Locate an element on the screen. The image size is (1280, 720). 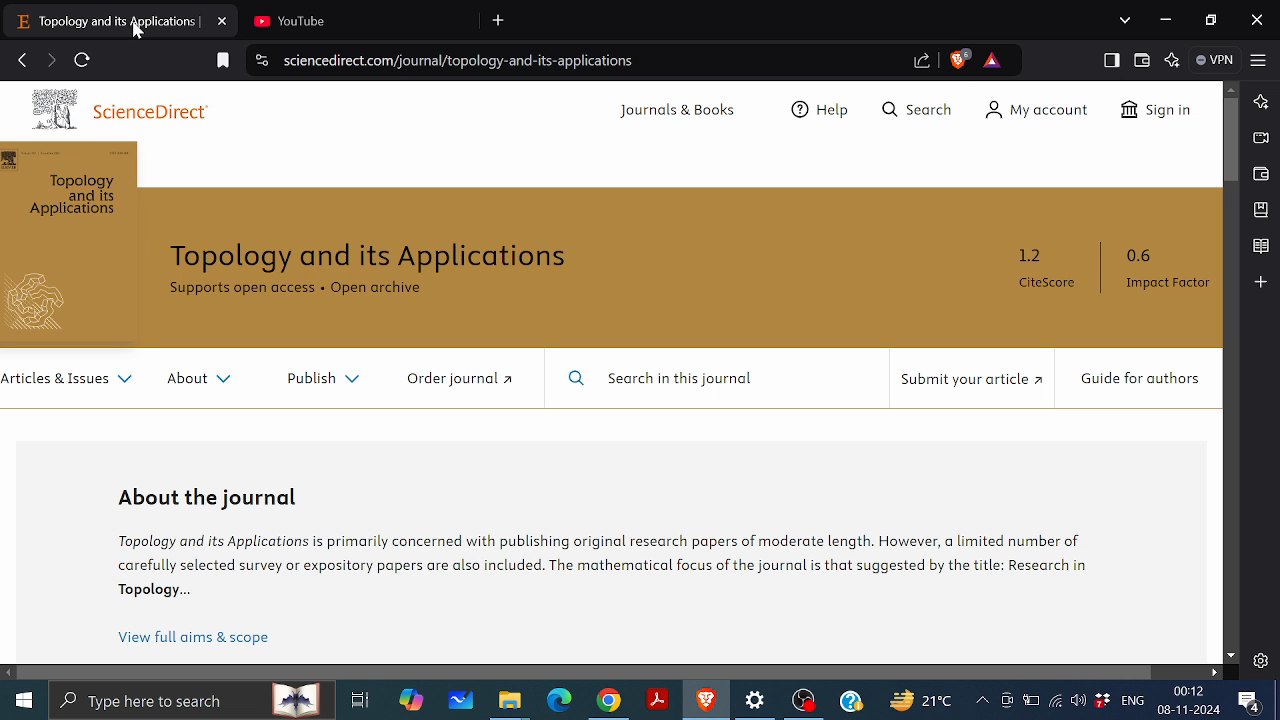
Time and date is located at coordinates (1191, 700).